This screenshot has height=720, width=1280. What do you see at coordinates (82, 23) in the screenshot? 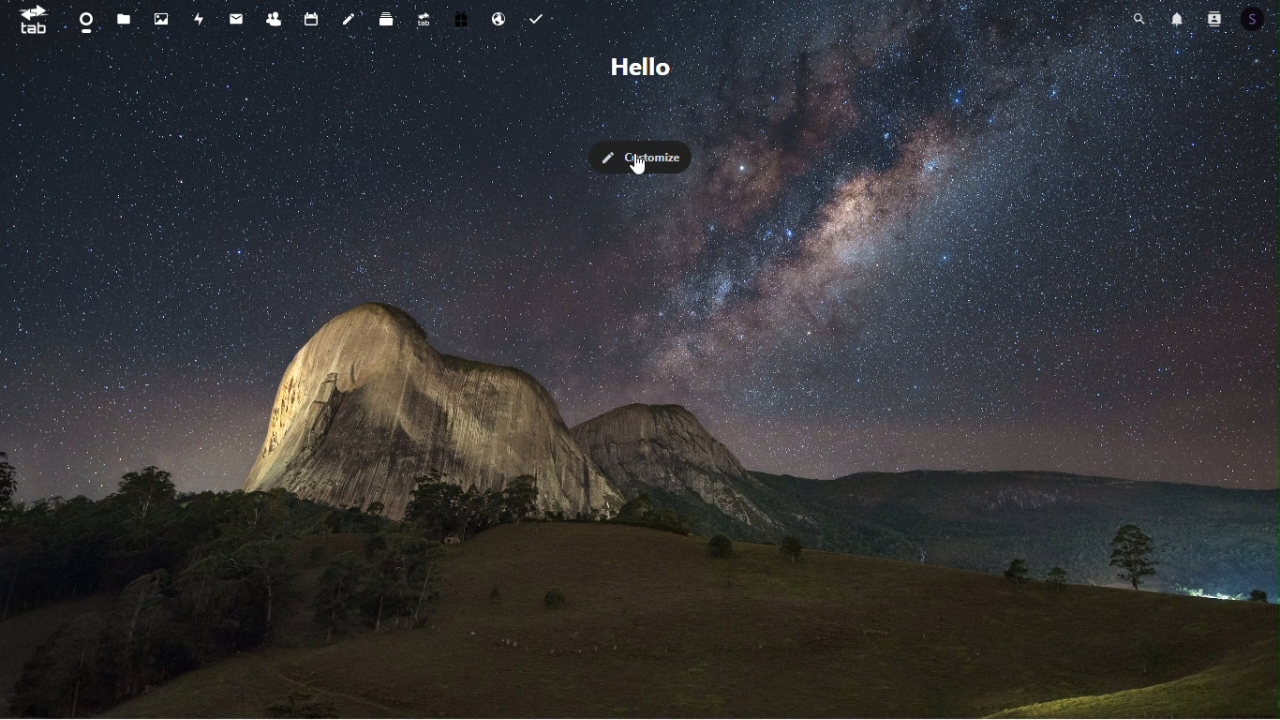
I see `dashboard` at bounding box center [82, 23].